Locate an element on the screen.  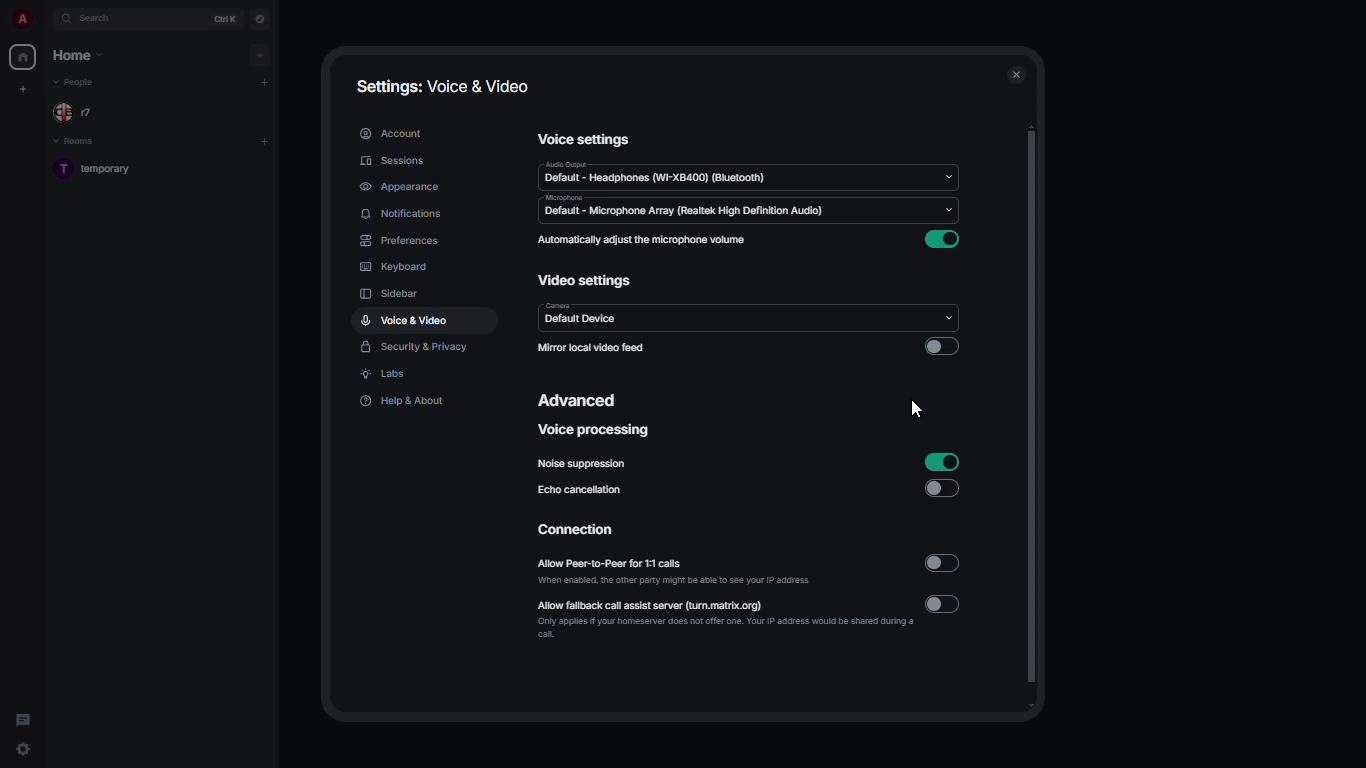
settings: voice & video is located at coordinates (443, 88).